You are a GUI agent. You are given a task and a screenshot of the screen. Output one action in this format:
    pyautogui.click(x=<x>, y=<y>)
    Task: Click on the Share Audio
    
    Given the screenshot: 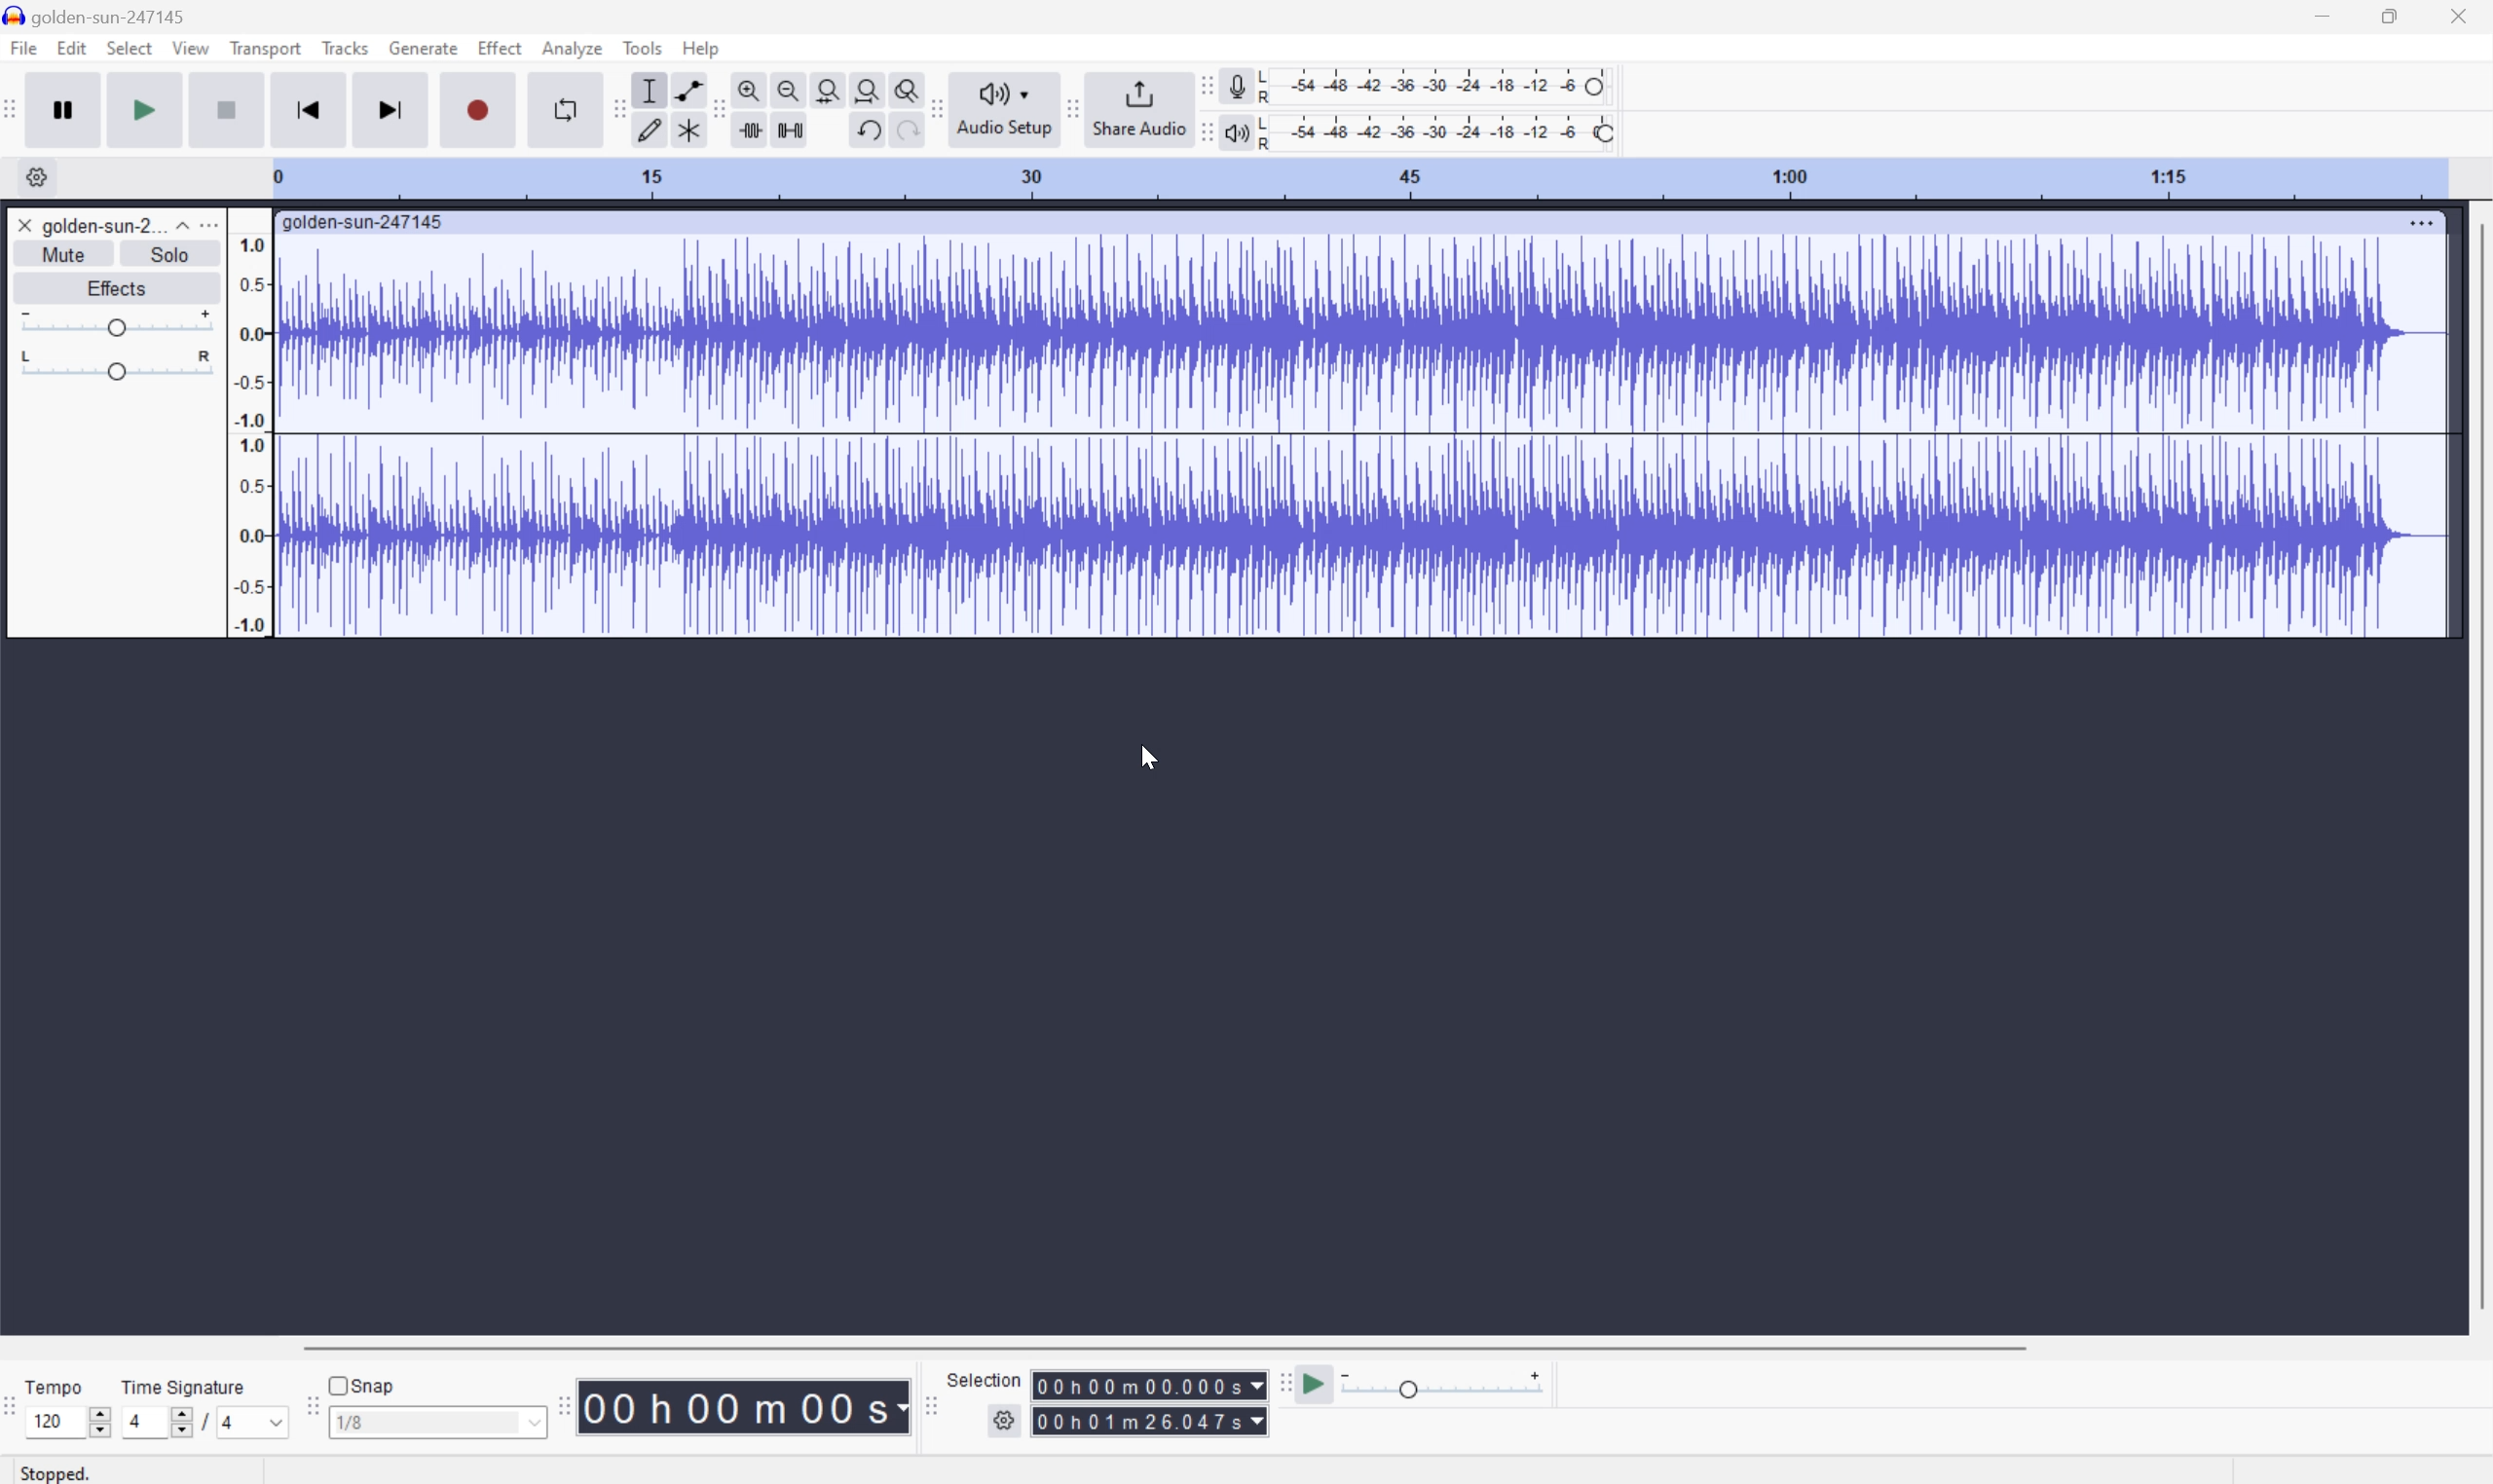 What is the action you would take?
    pyautogui.click(x=1138, y=107)
    